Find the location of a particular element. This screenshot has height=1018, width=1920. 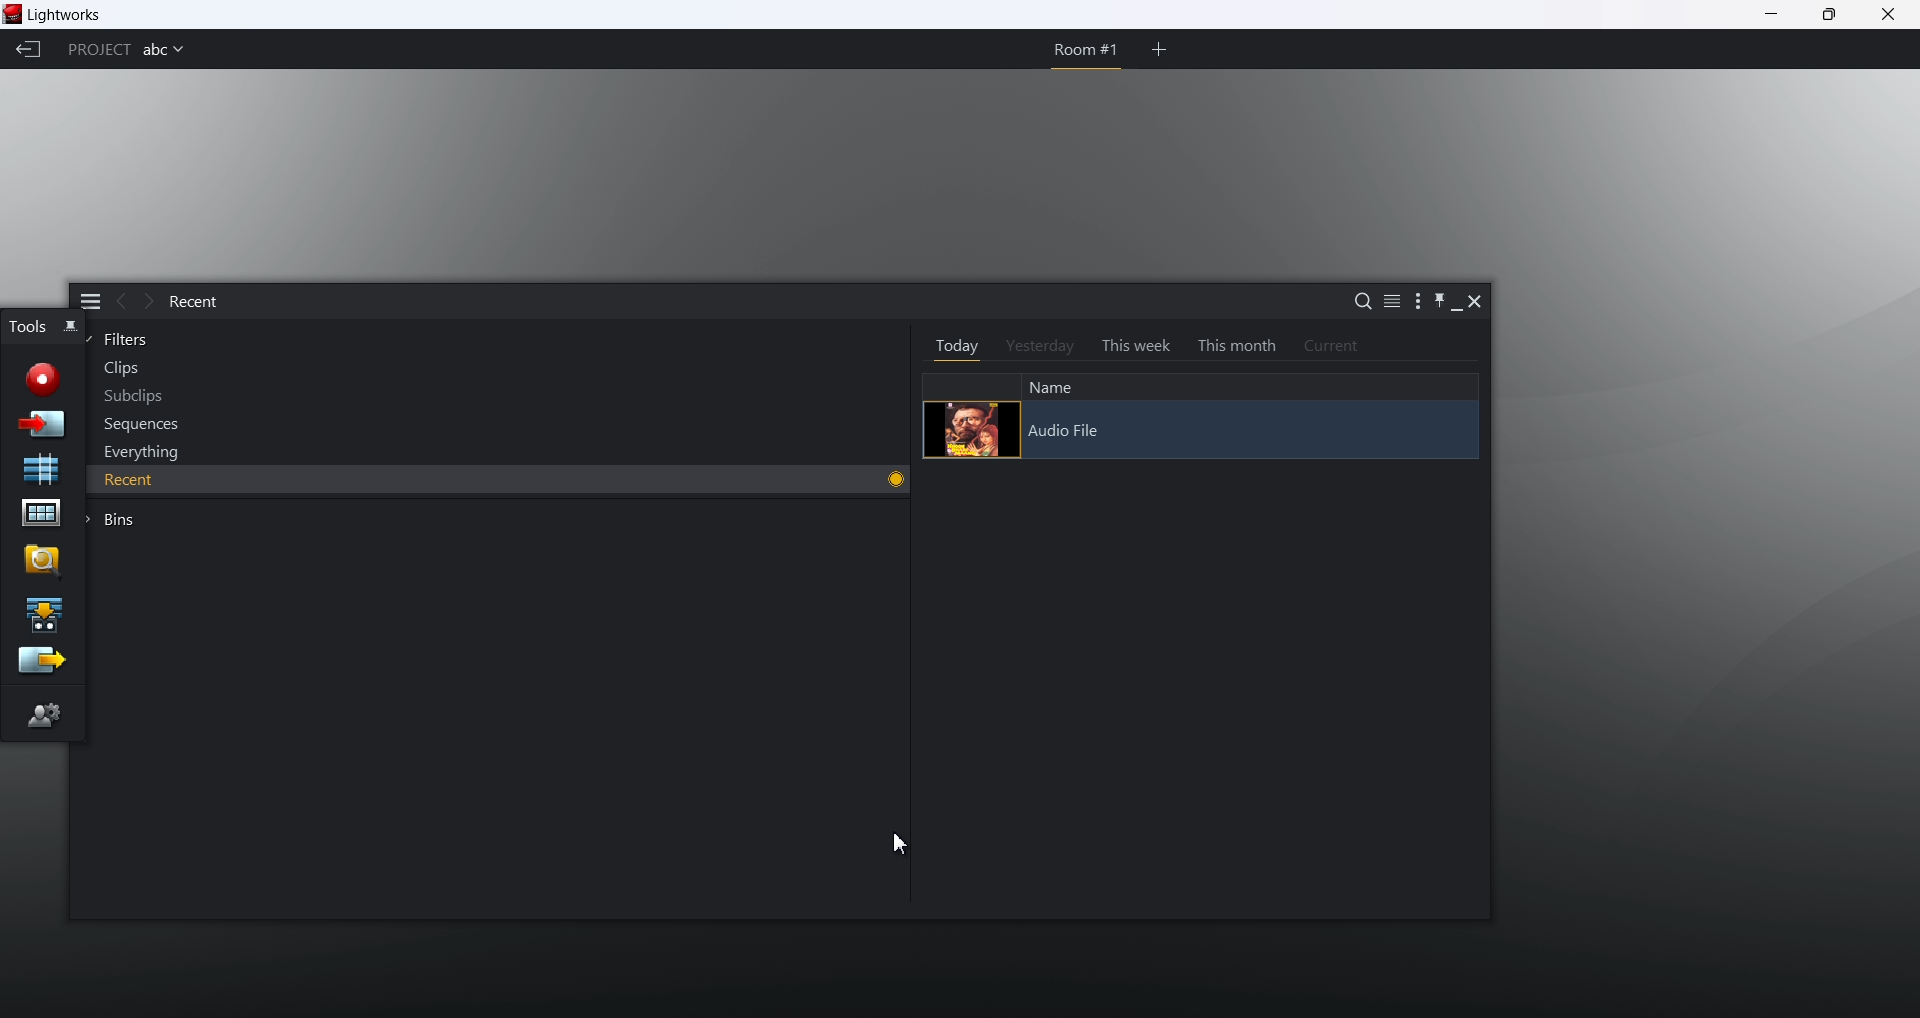

list view is located at coordinates (1384, 304).